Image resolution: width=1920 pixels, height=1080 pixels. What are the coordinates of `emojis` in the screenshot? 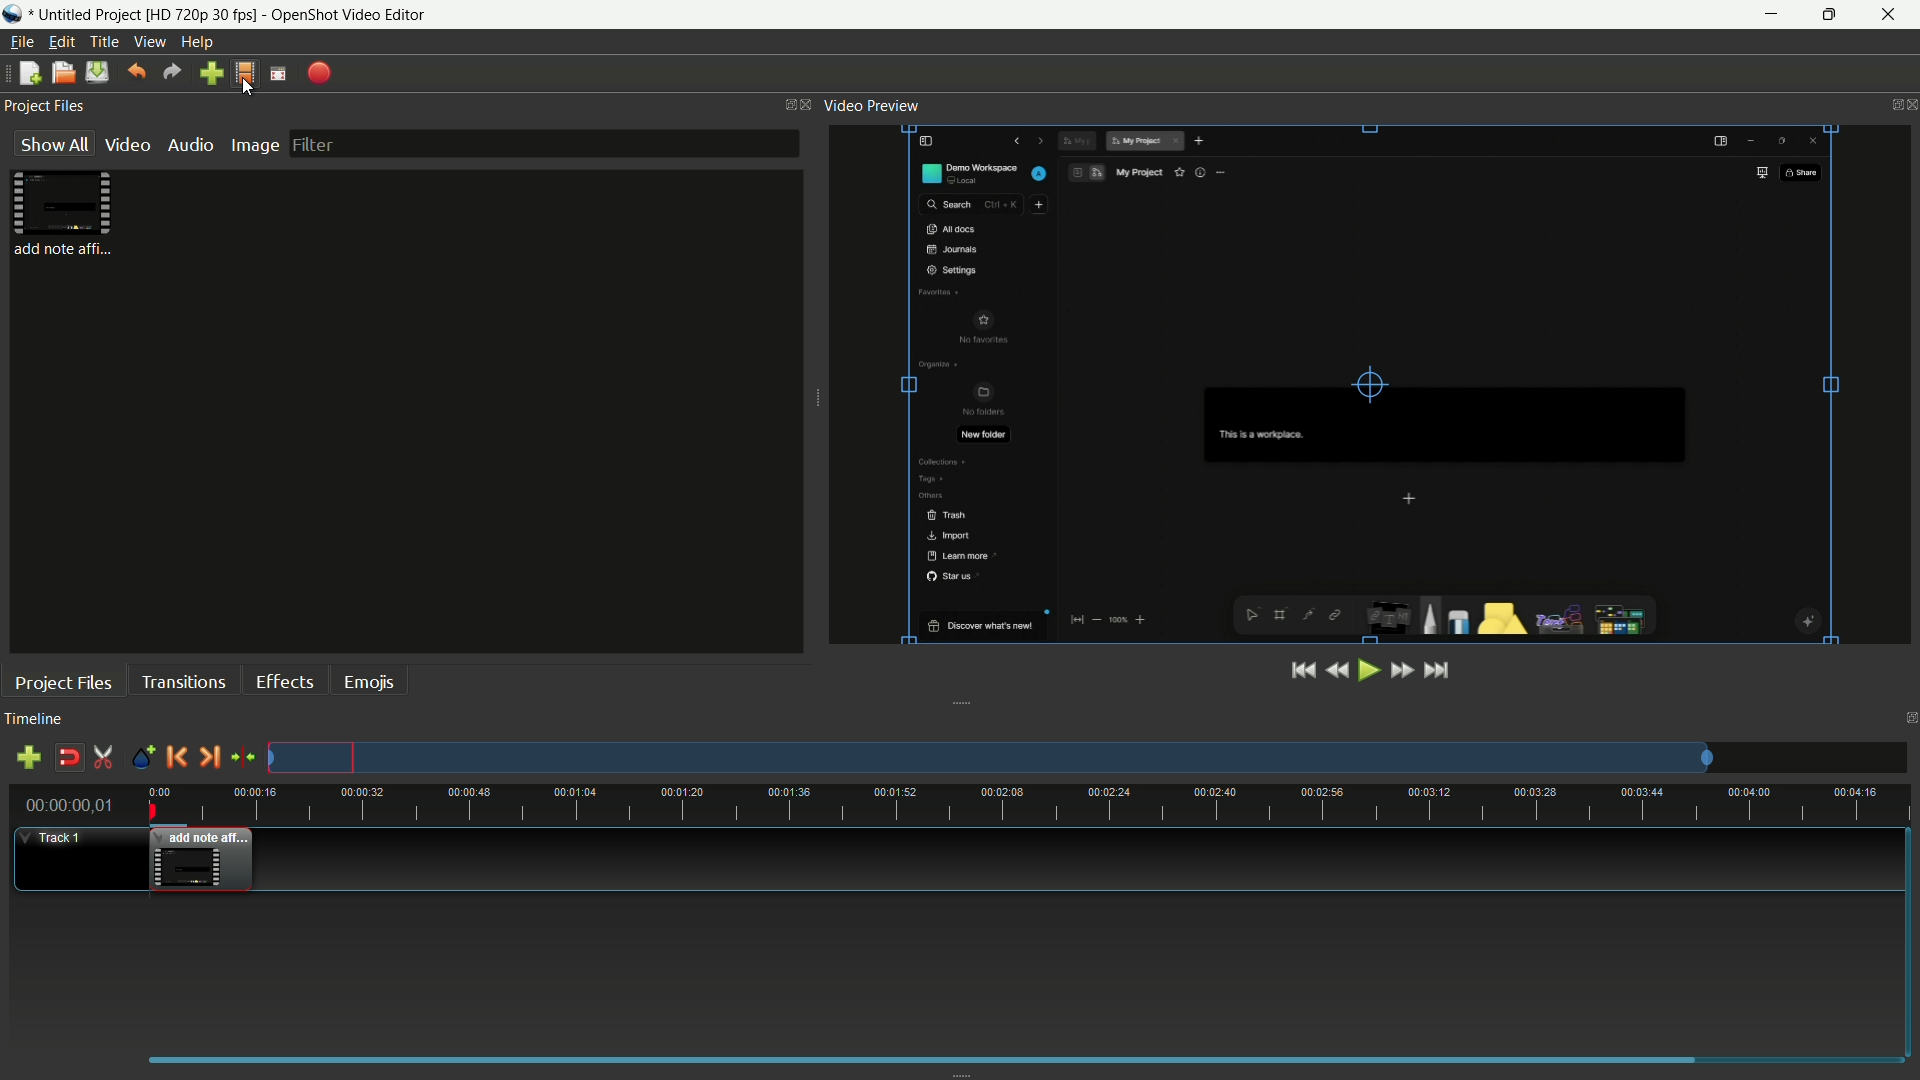 It's located at (370, 683).